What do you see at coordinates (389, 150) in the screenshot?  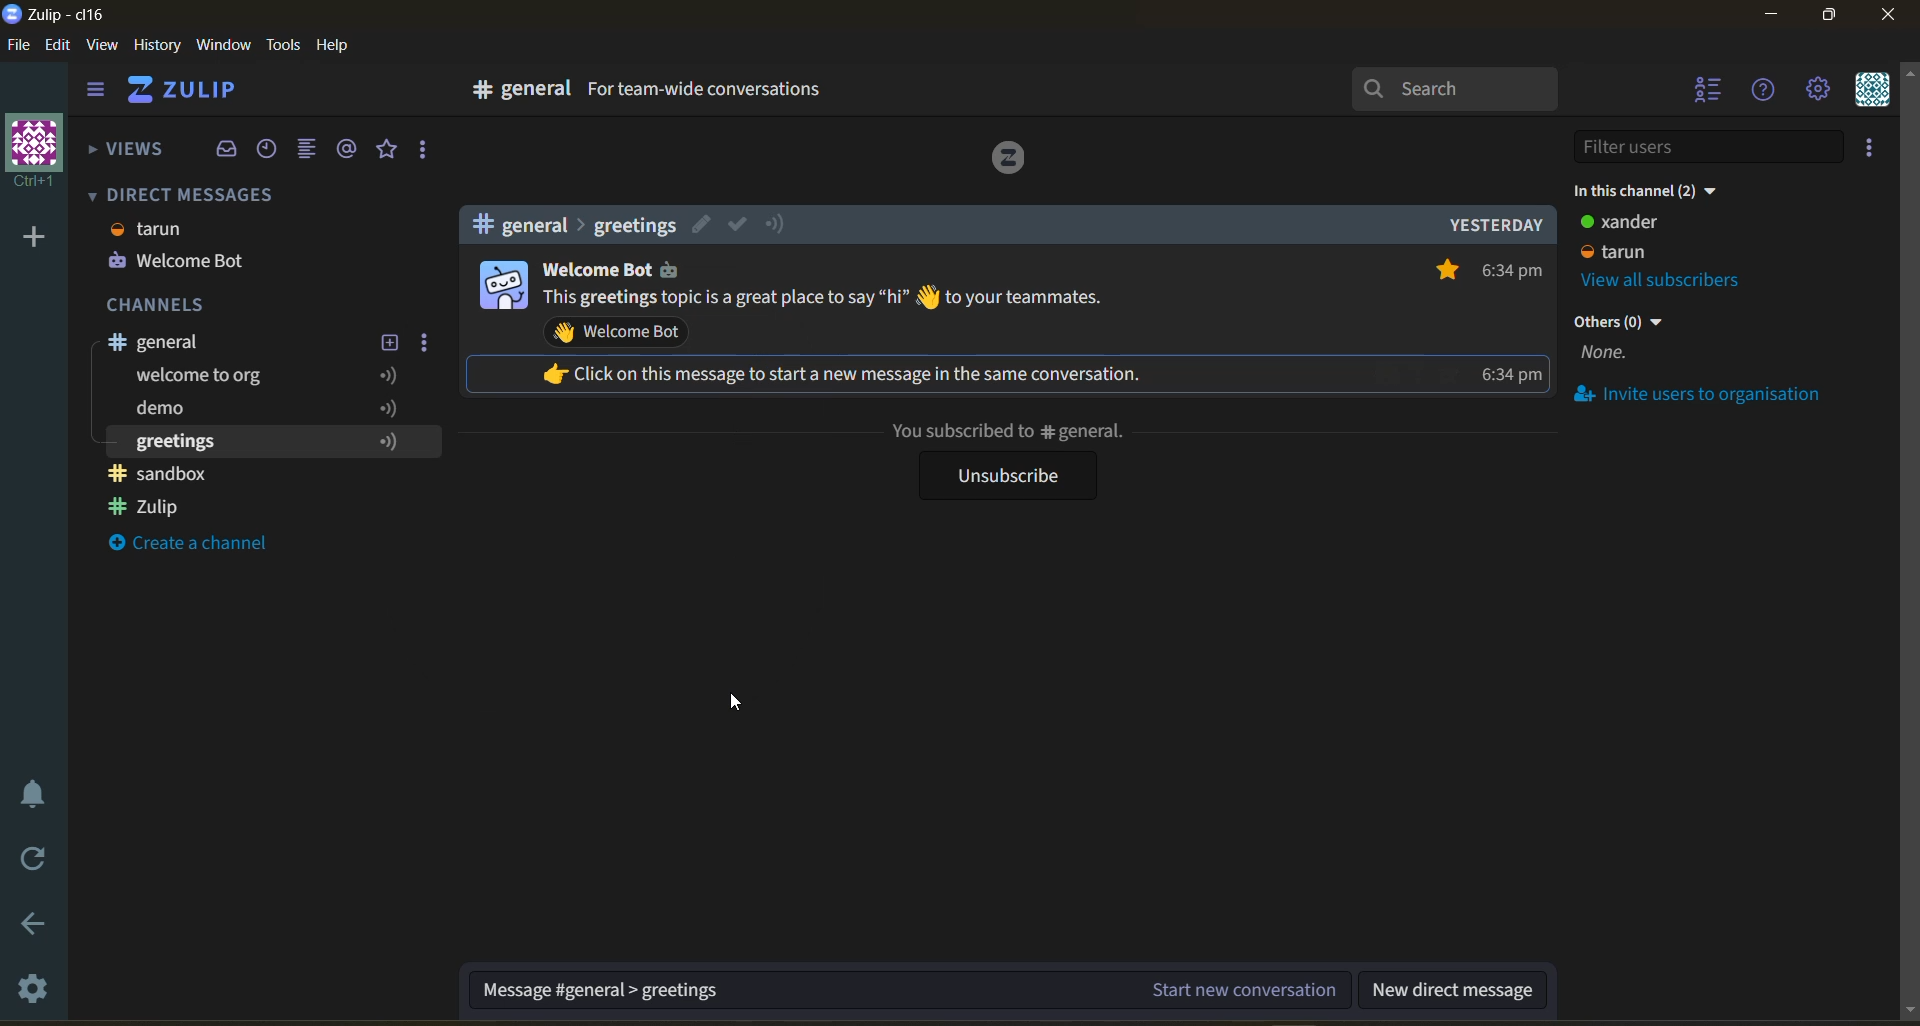 I see `starred messages` at bounding box center [389, 150].